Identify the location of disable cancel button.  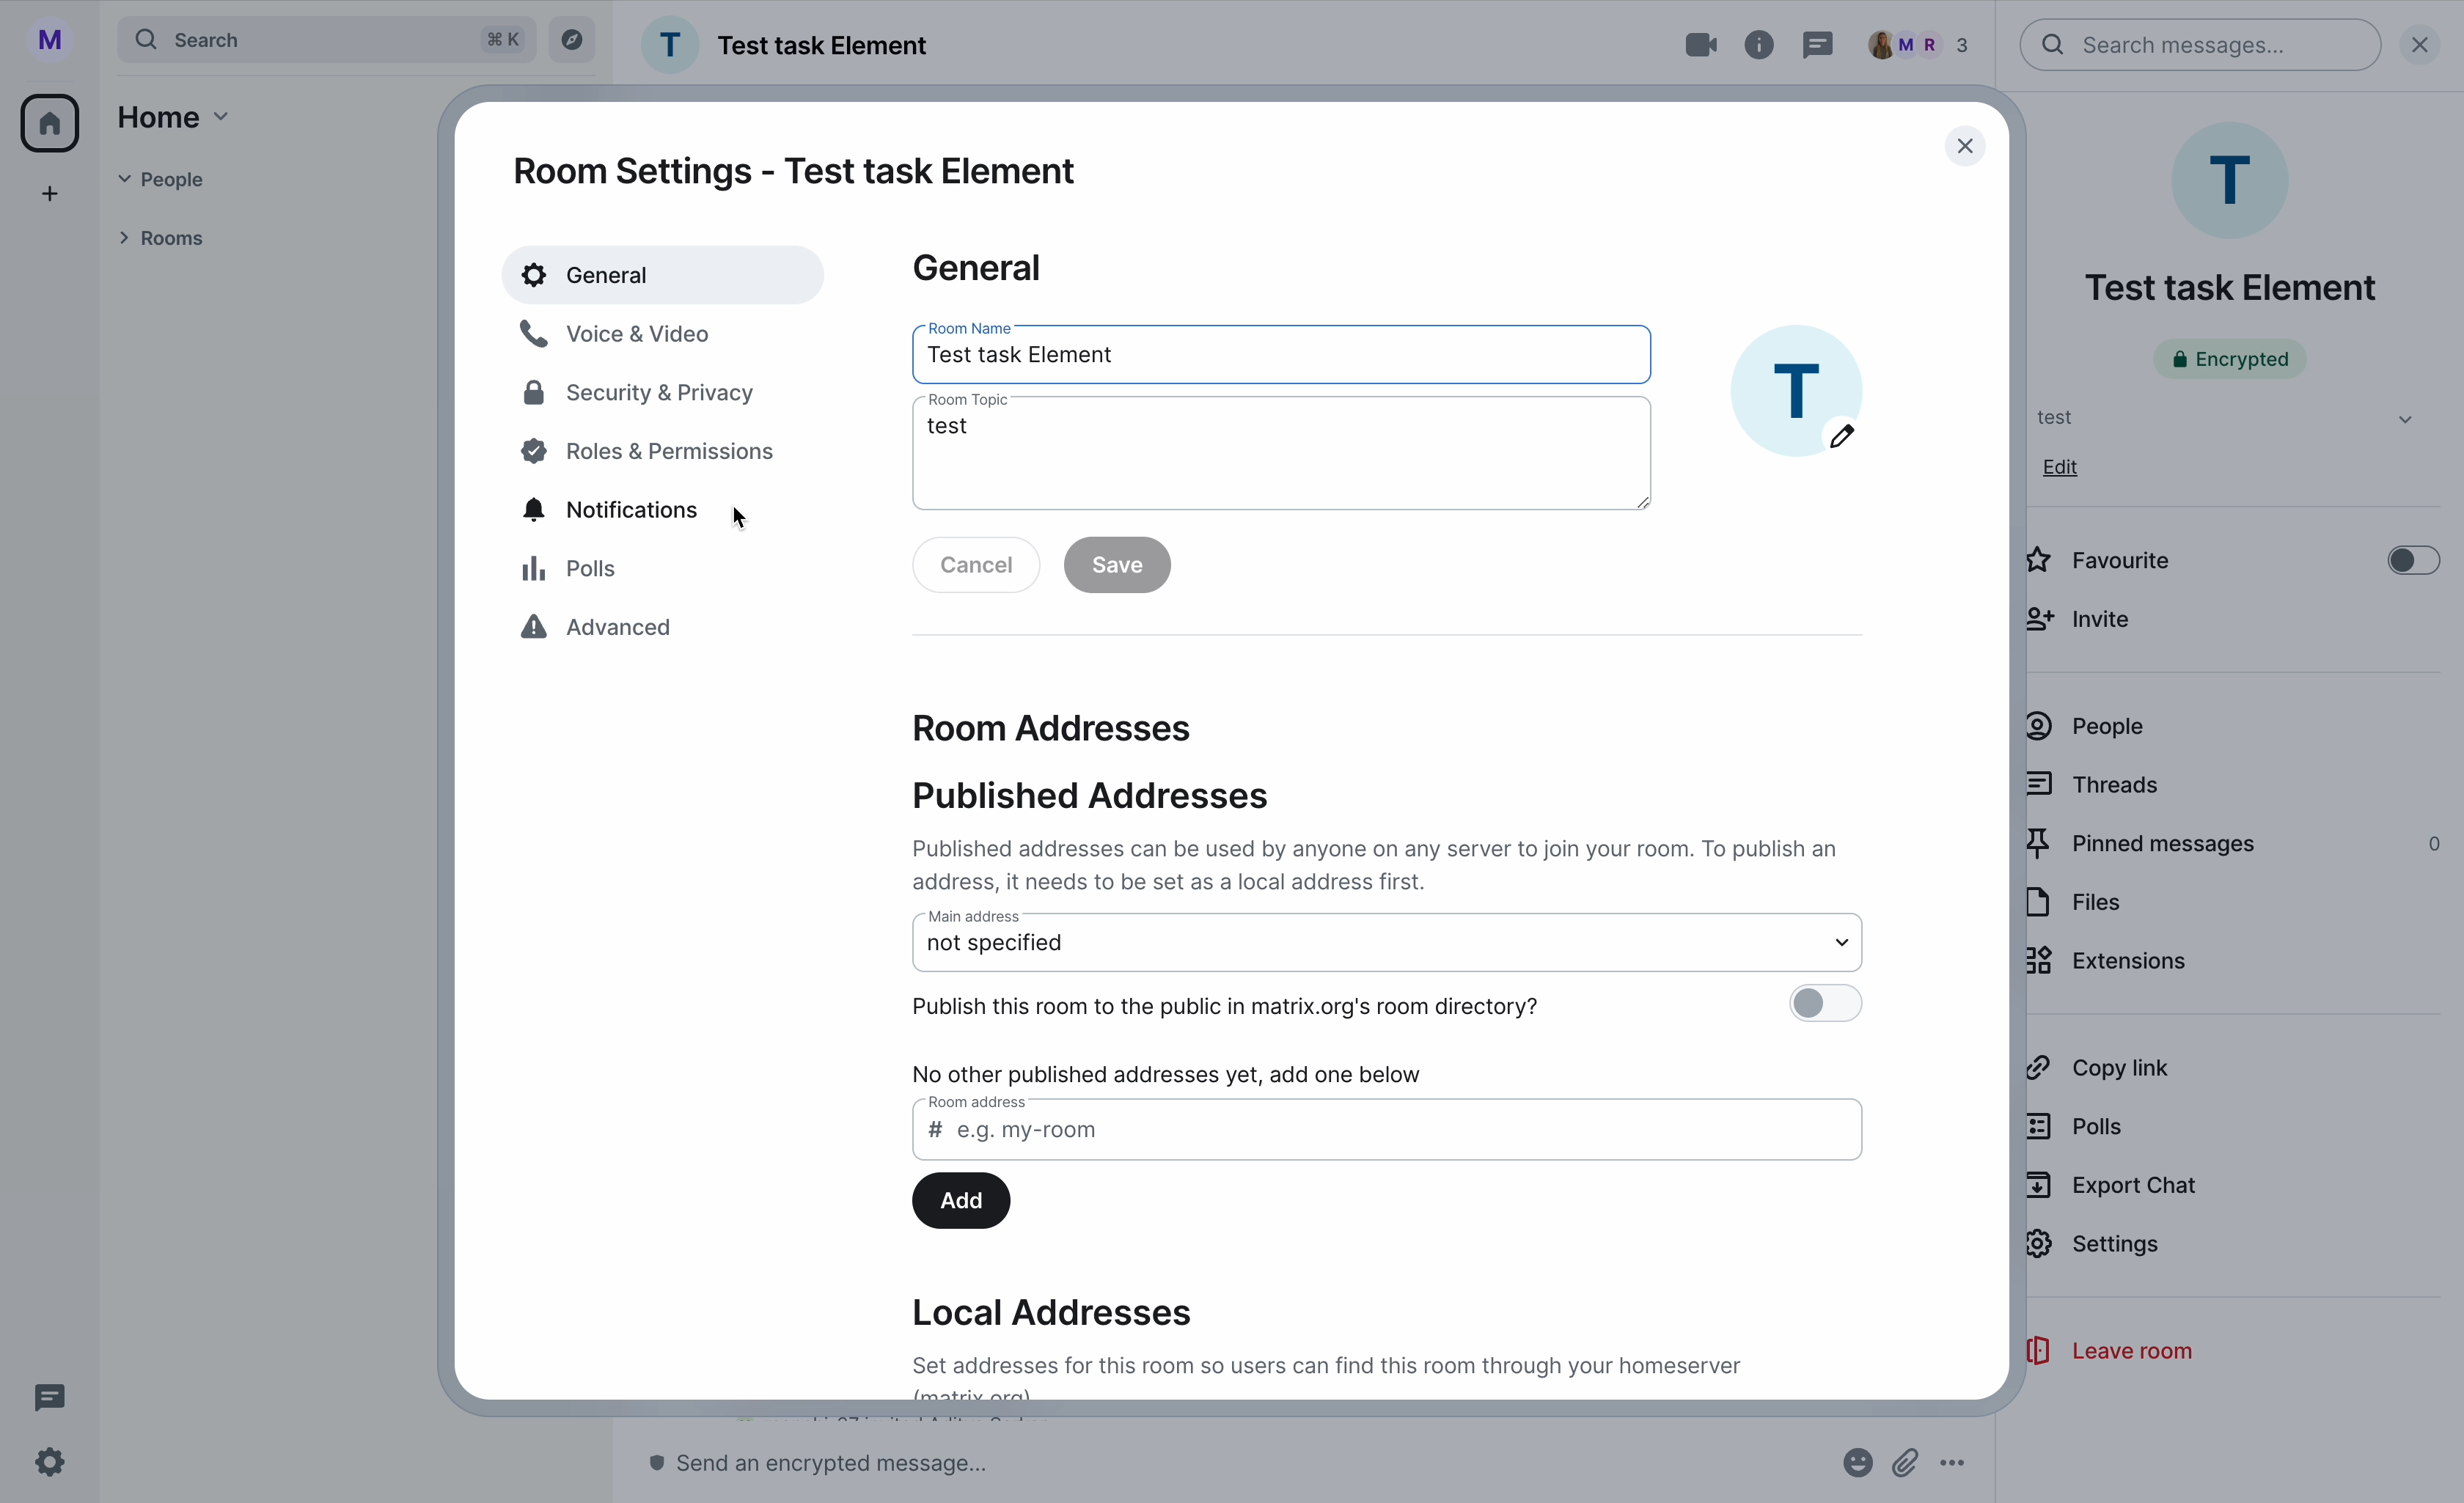
(978, 563).